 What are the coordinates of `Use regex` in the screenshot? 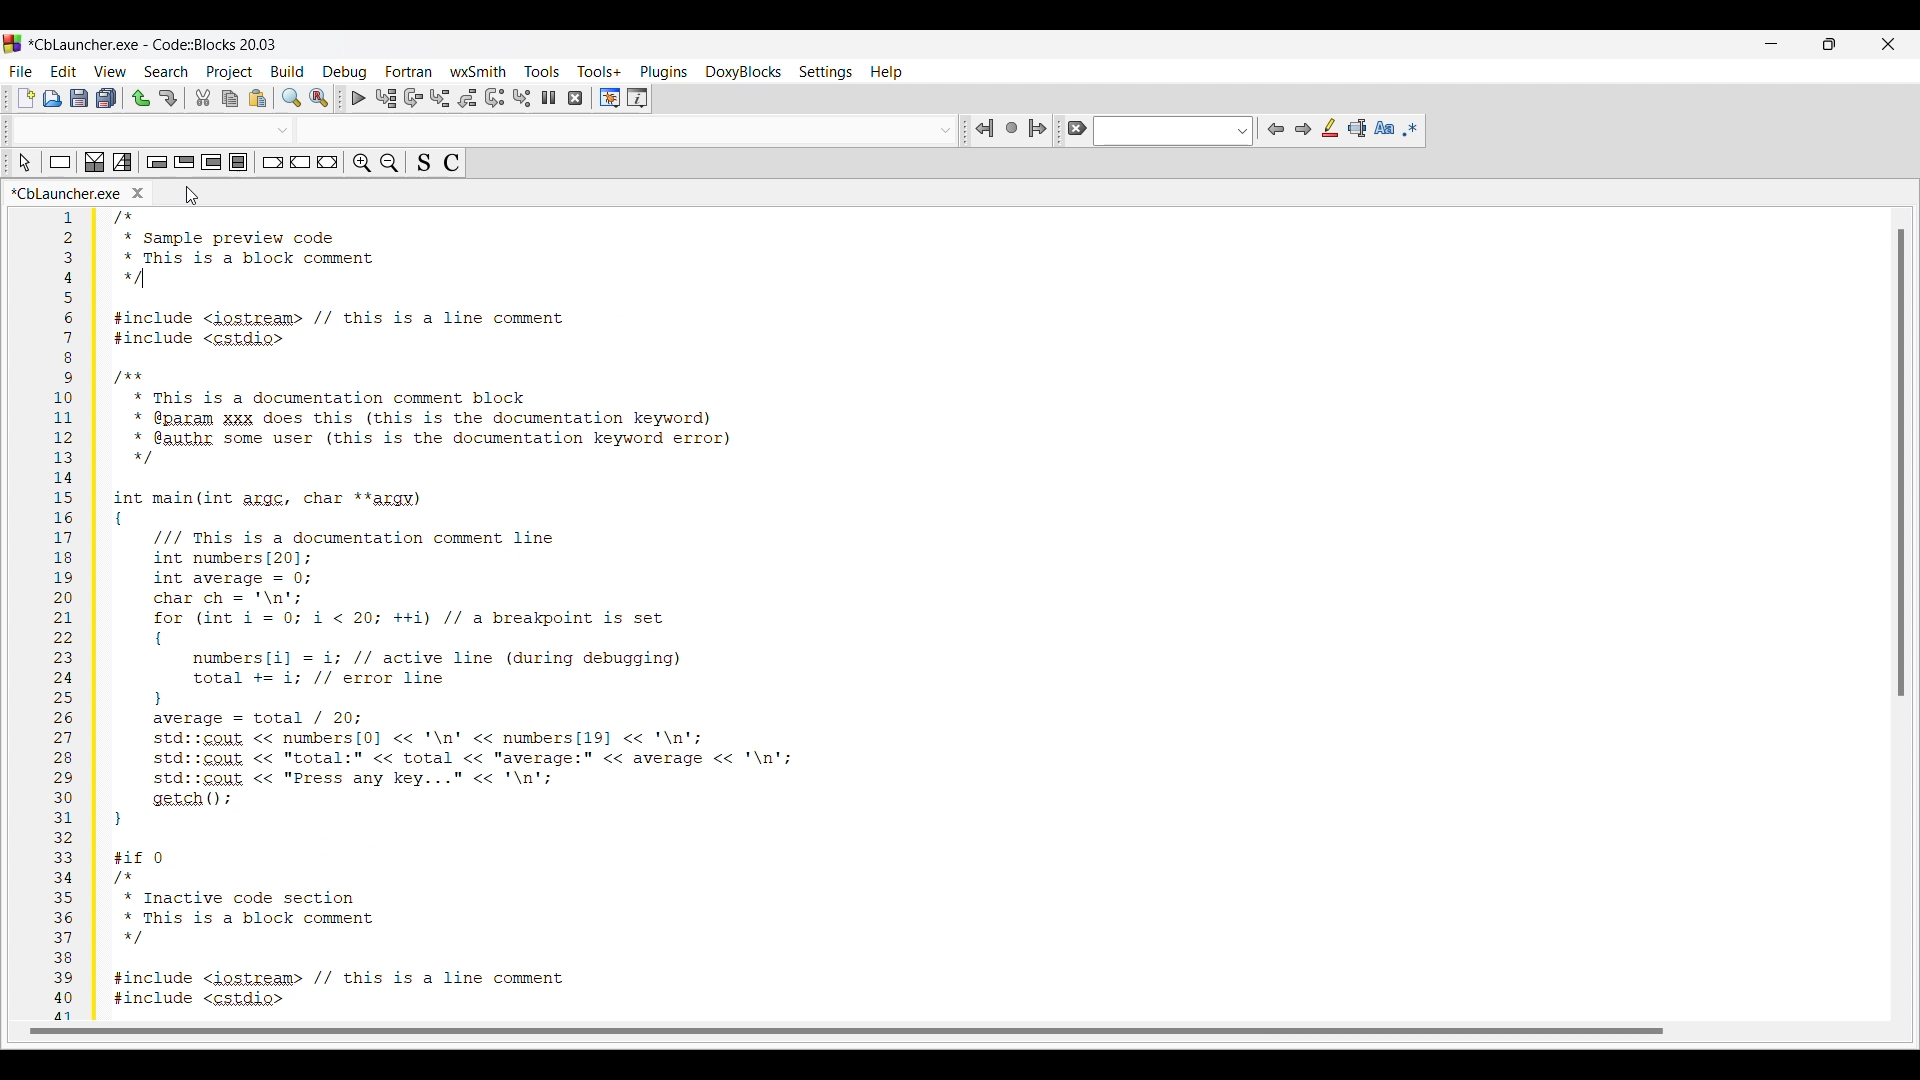 It's located at (1411, 129).